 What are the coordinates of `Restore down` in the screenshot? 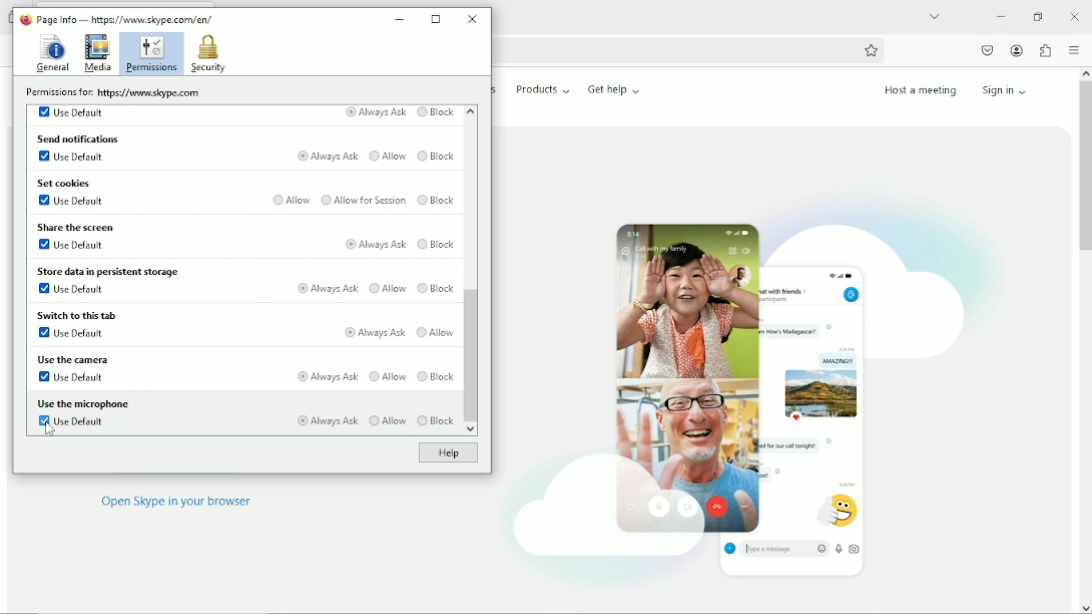 It's located at (1037, 16).